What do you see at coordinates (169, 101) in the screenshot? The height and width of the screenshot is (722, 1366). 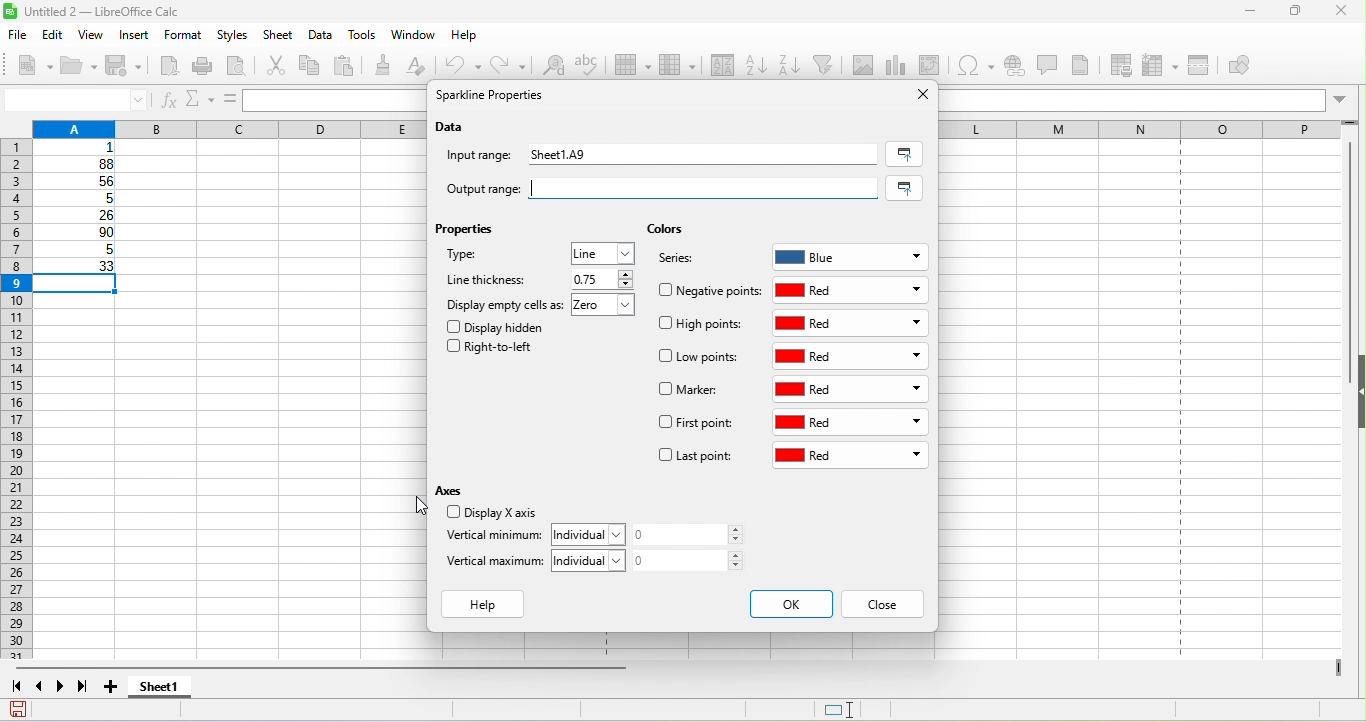 I see `function wizard` at bounding box center [169, 101].